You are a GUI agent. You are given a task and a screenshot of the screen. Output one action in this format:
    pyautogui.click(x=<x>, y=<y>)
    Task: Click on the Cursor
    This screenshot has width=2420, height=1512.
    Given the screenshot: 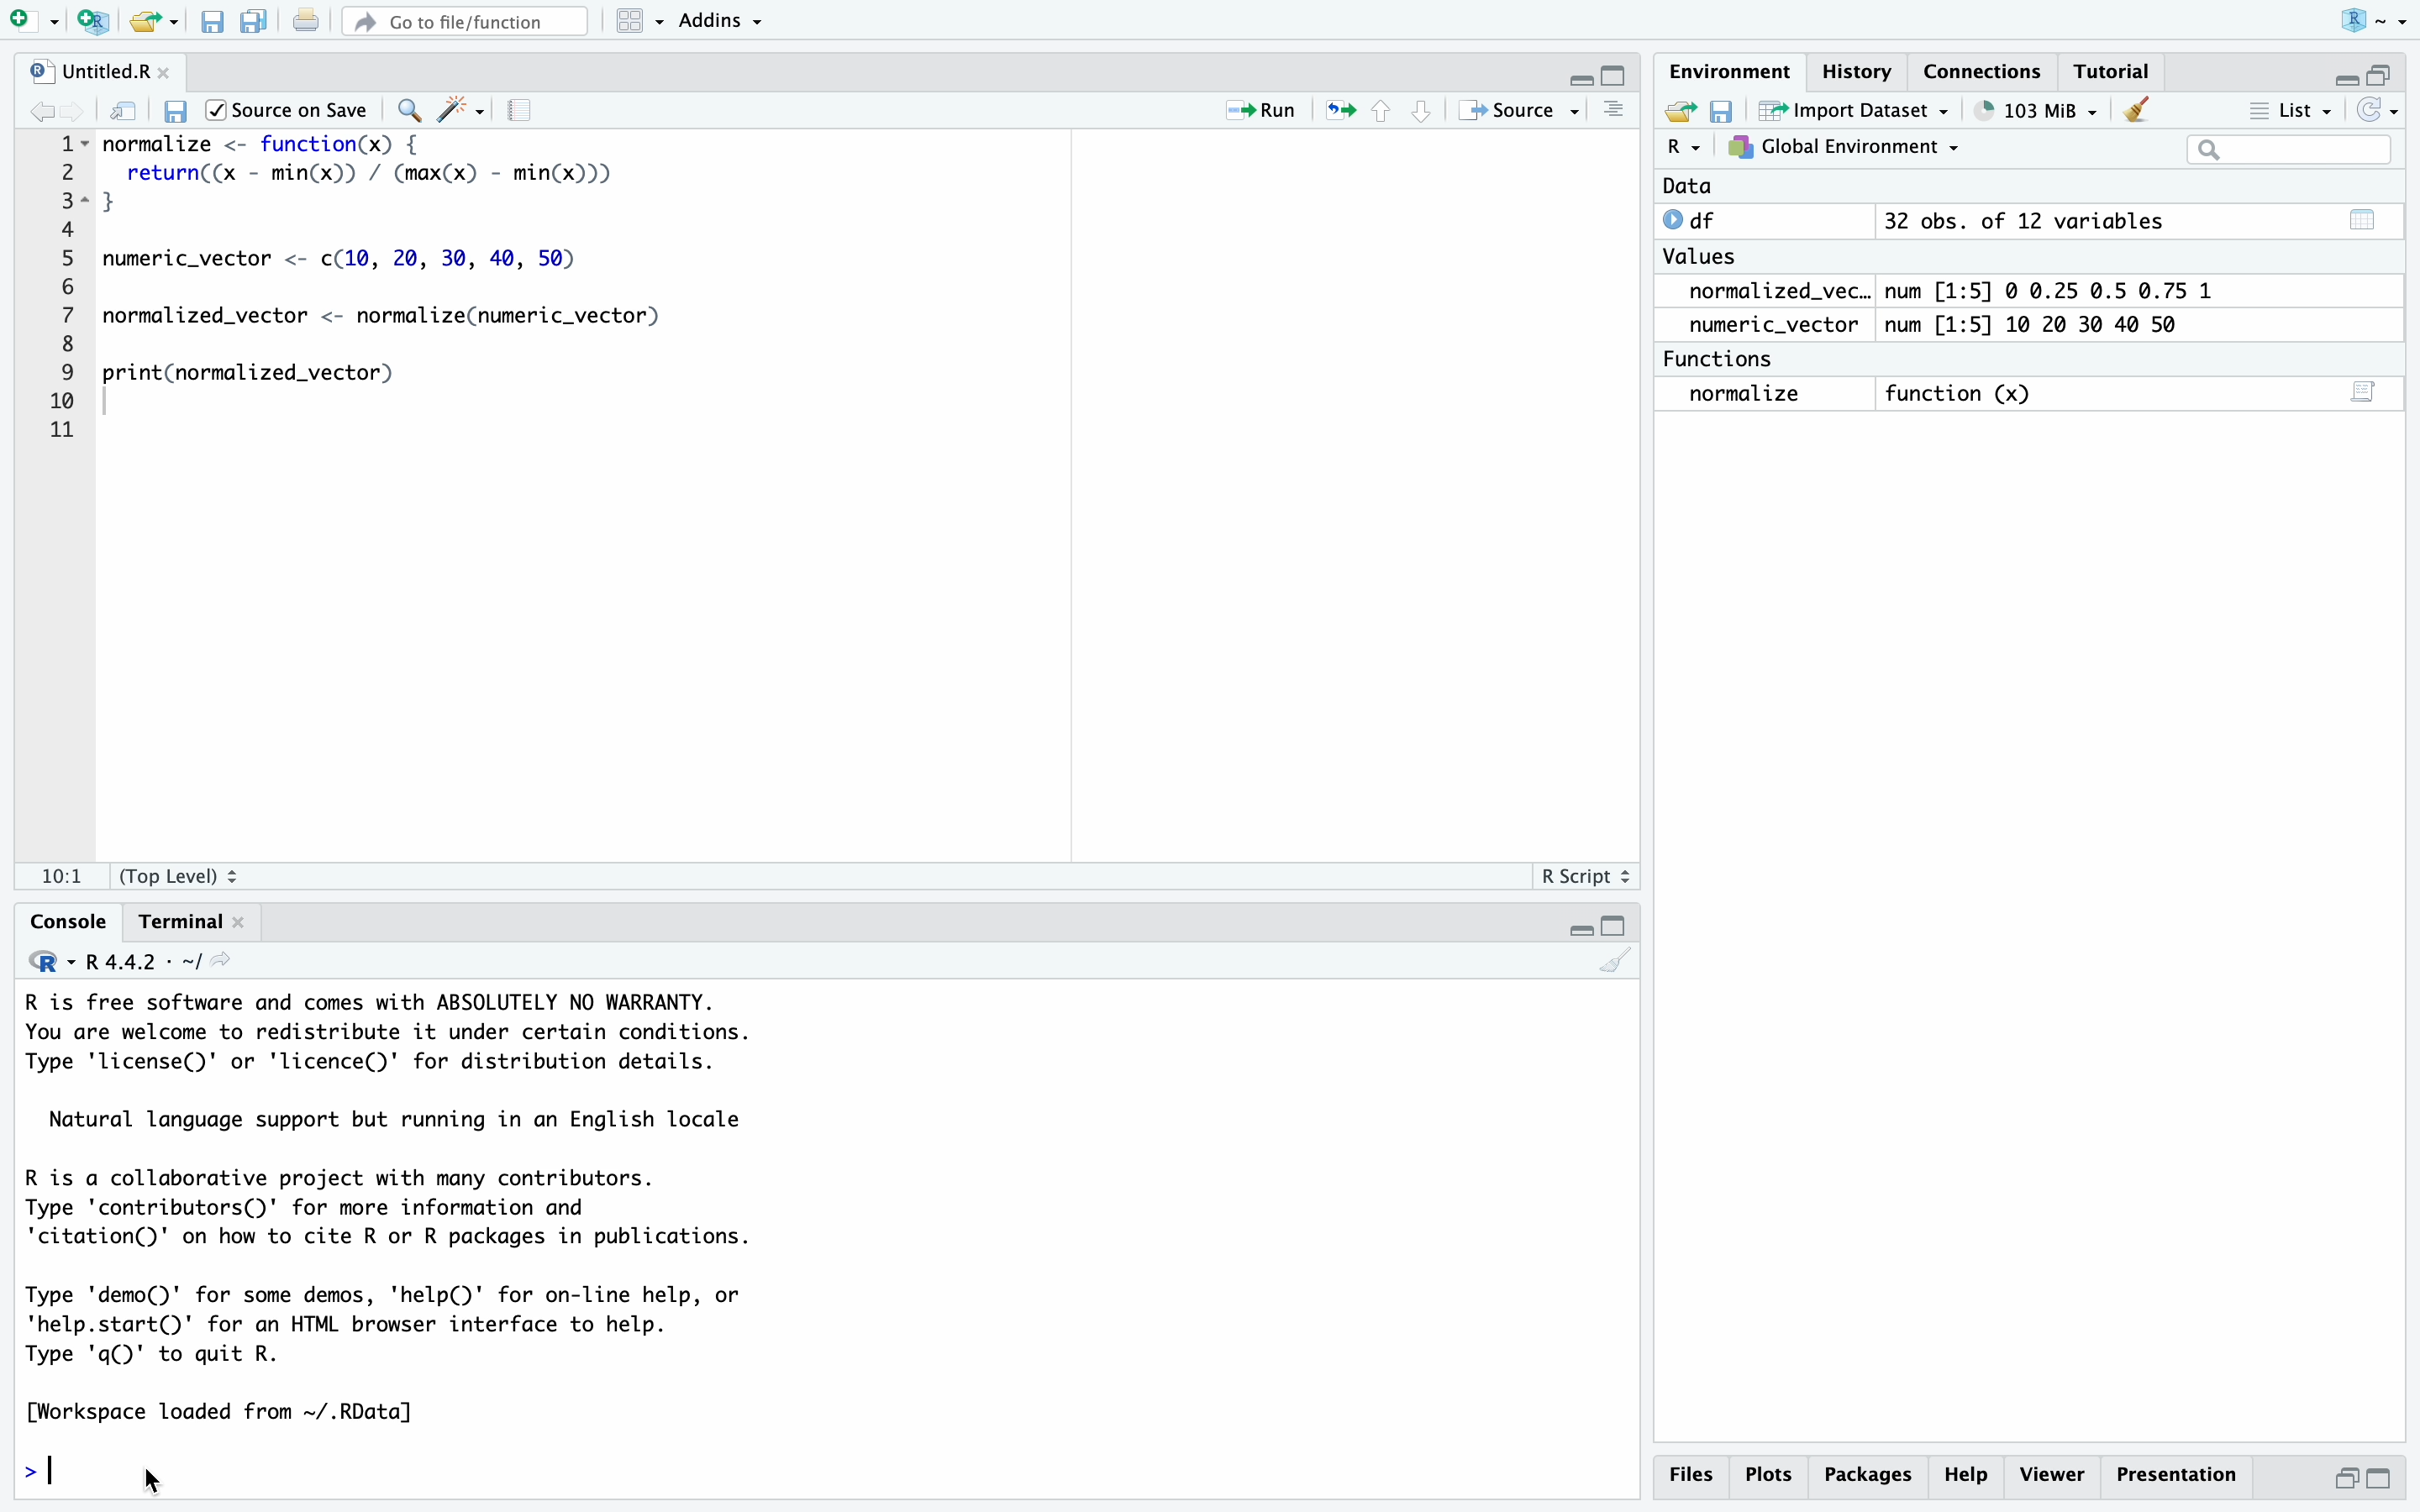 What is the action you would take?
    pyautogui.click(x=185, y=1479)
    